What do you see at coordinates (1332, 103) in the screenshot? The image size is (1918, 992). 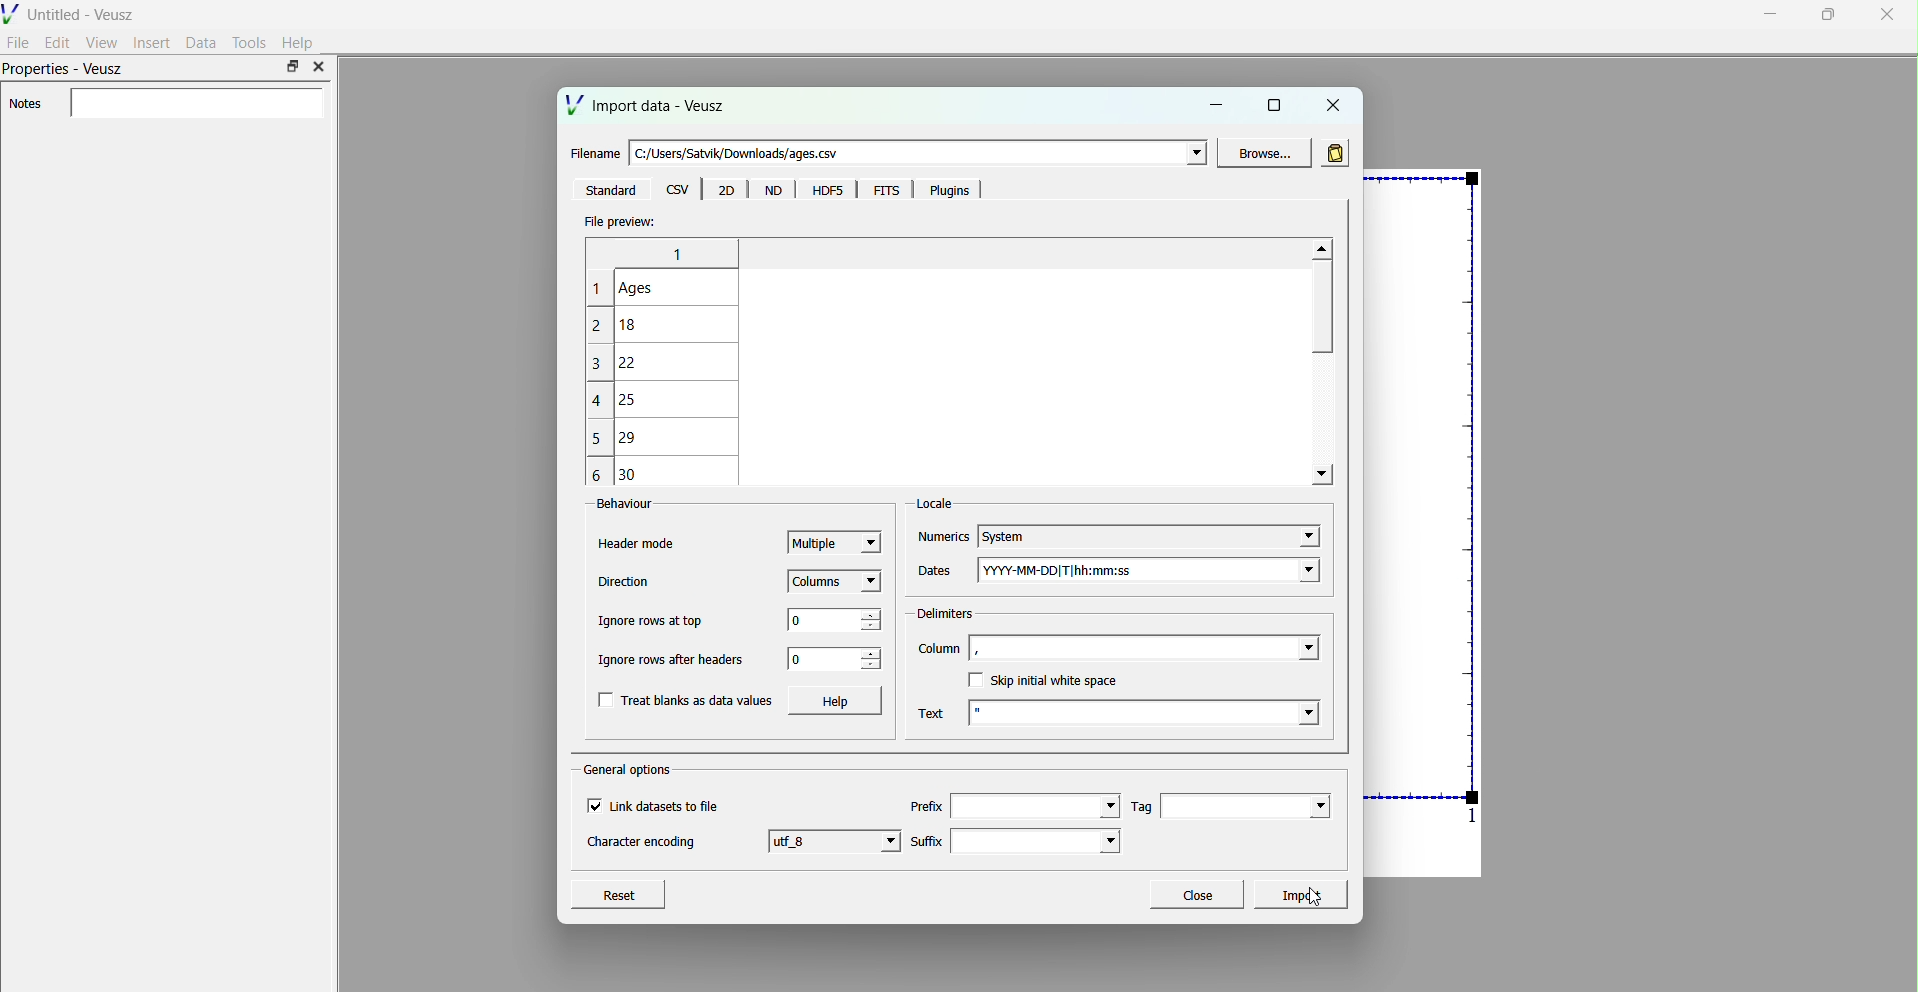 I see `close` at bounding box center [1332, 103].